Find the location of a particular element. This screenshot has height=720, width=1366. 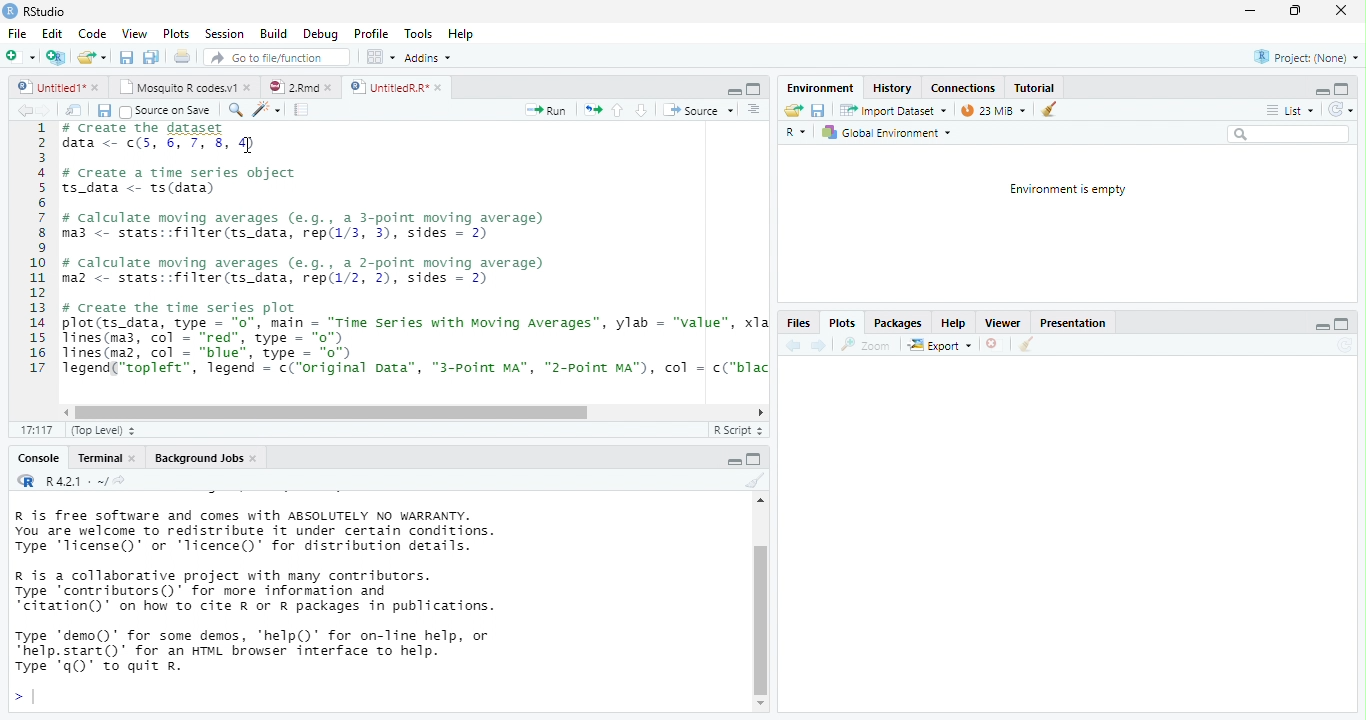

maximize is located at coordinates (1342, 88).